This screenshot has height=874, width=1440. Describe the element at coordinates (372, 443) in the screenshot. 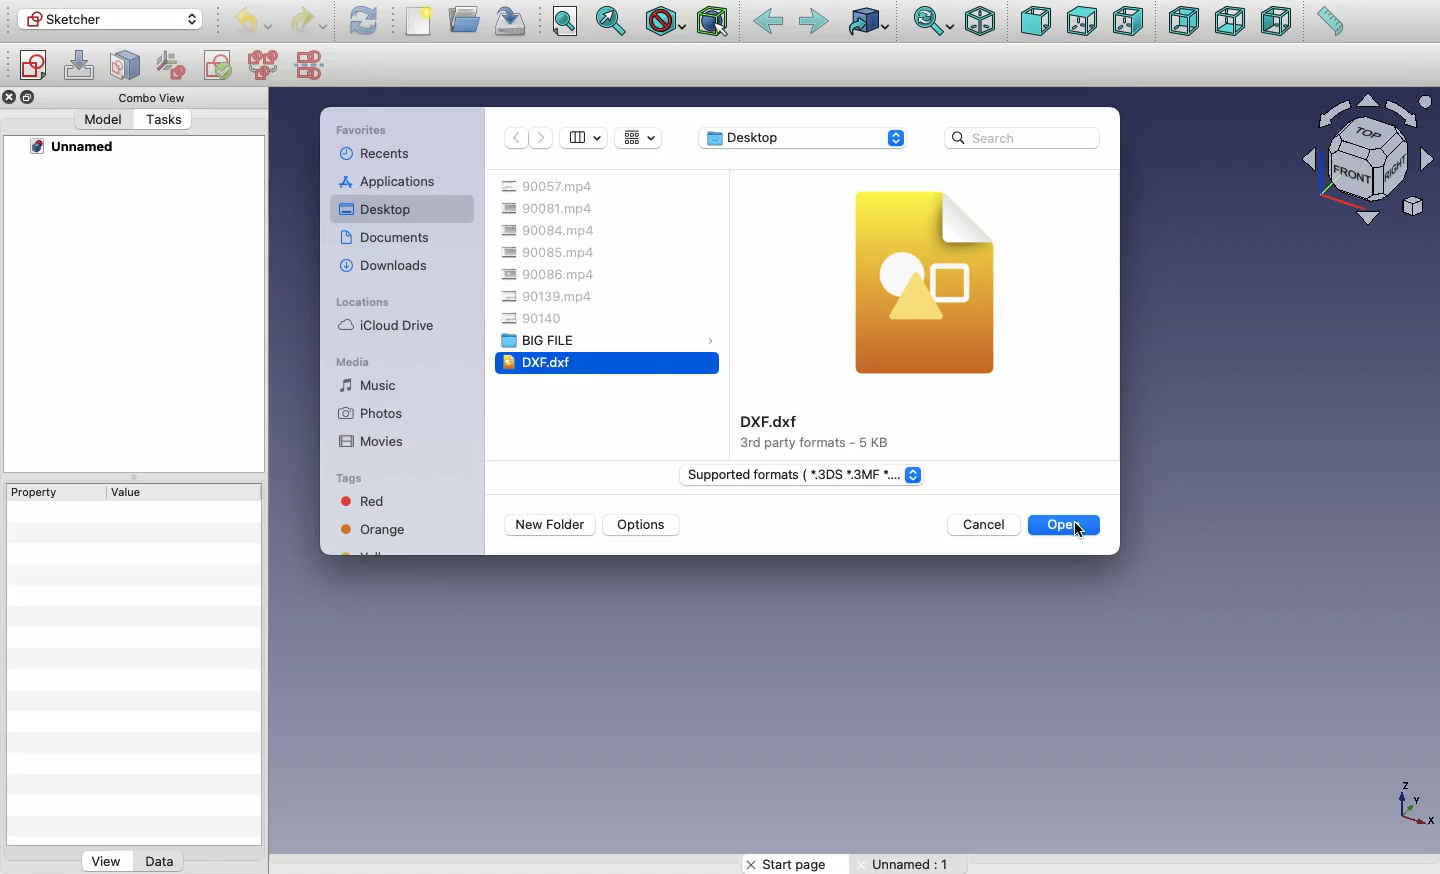

I see `Movies` at that location.